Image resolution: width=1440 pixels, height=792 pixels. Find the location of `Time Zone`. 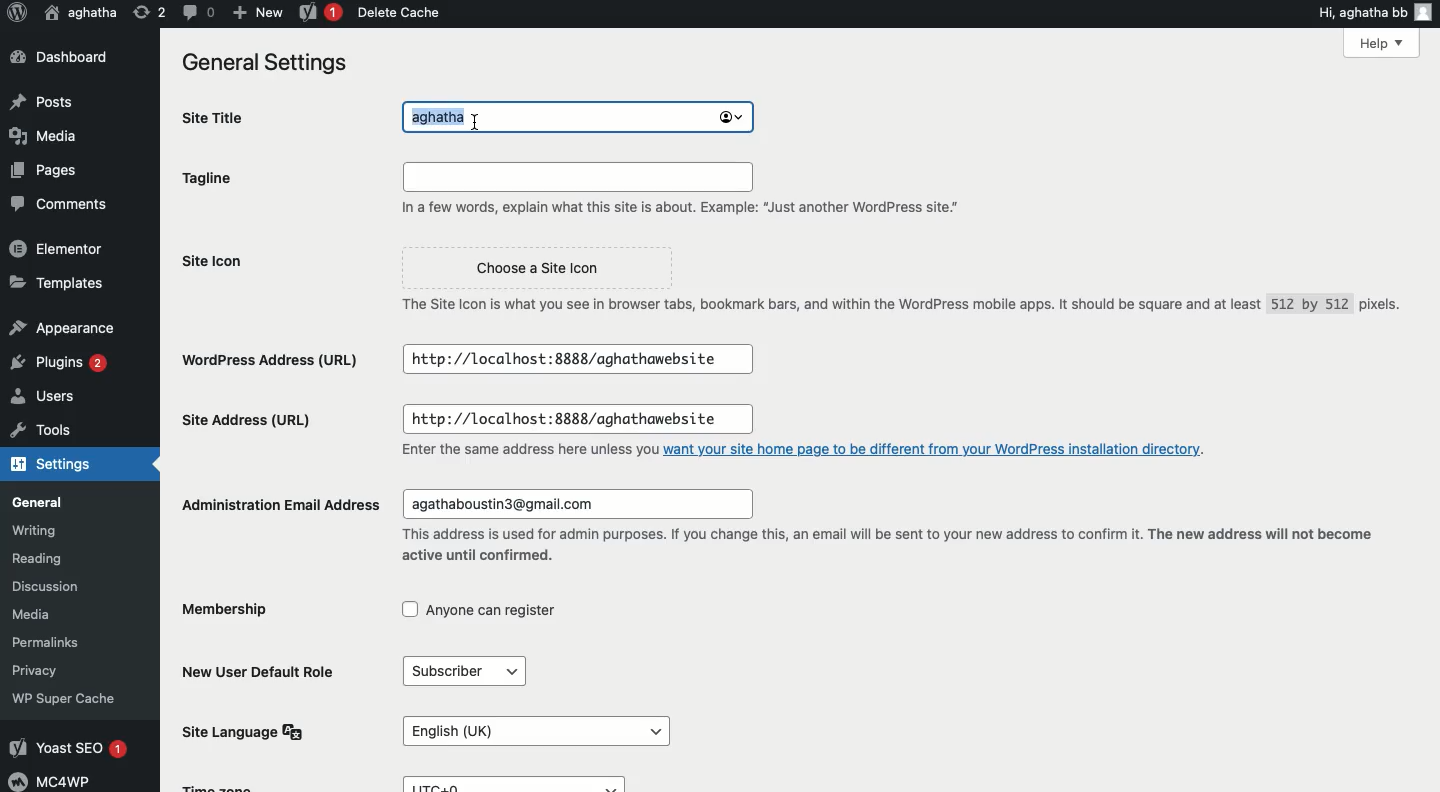

Time Zone is located at coordinates (223, 786).